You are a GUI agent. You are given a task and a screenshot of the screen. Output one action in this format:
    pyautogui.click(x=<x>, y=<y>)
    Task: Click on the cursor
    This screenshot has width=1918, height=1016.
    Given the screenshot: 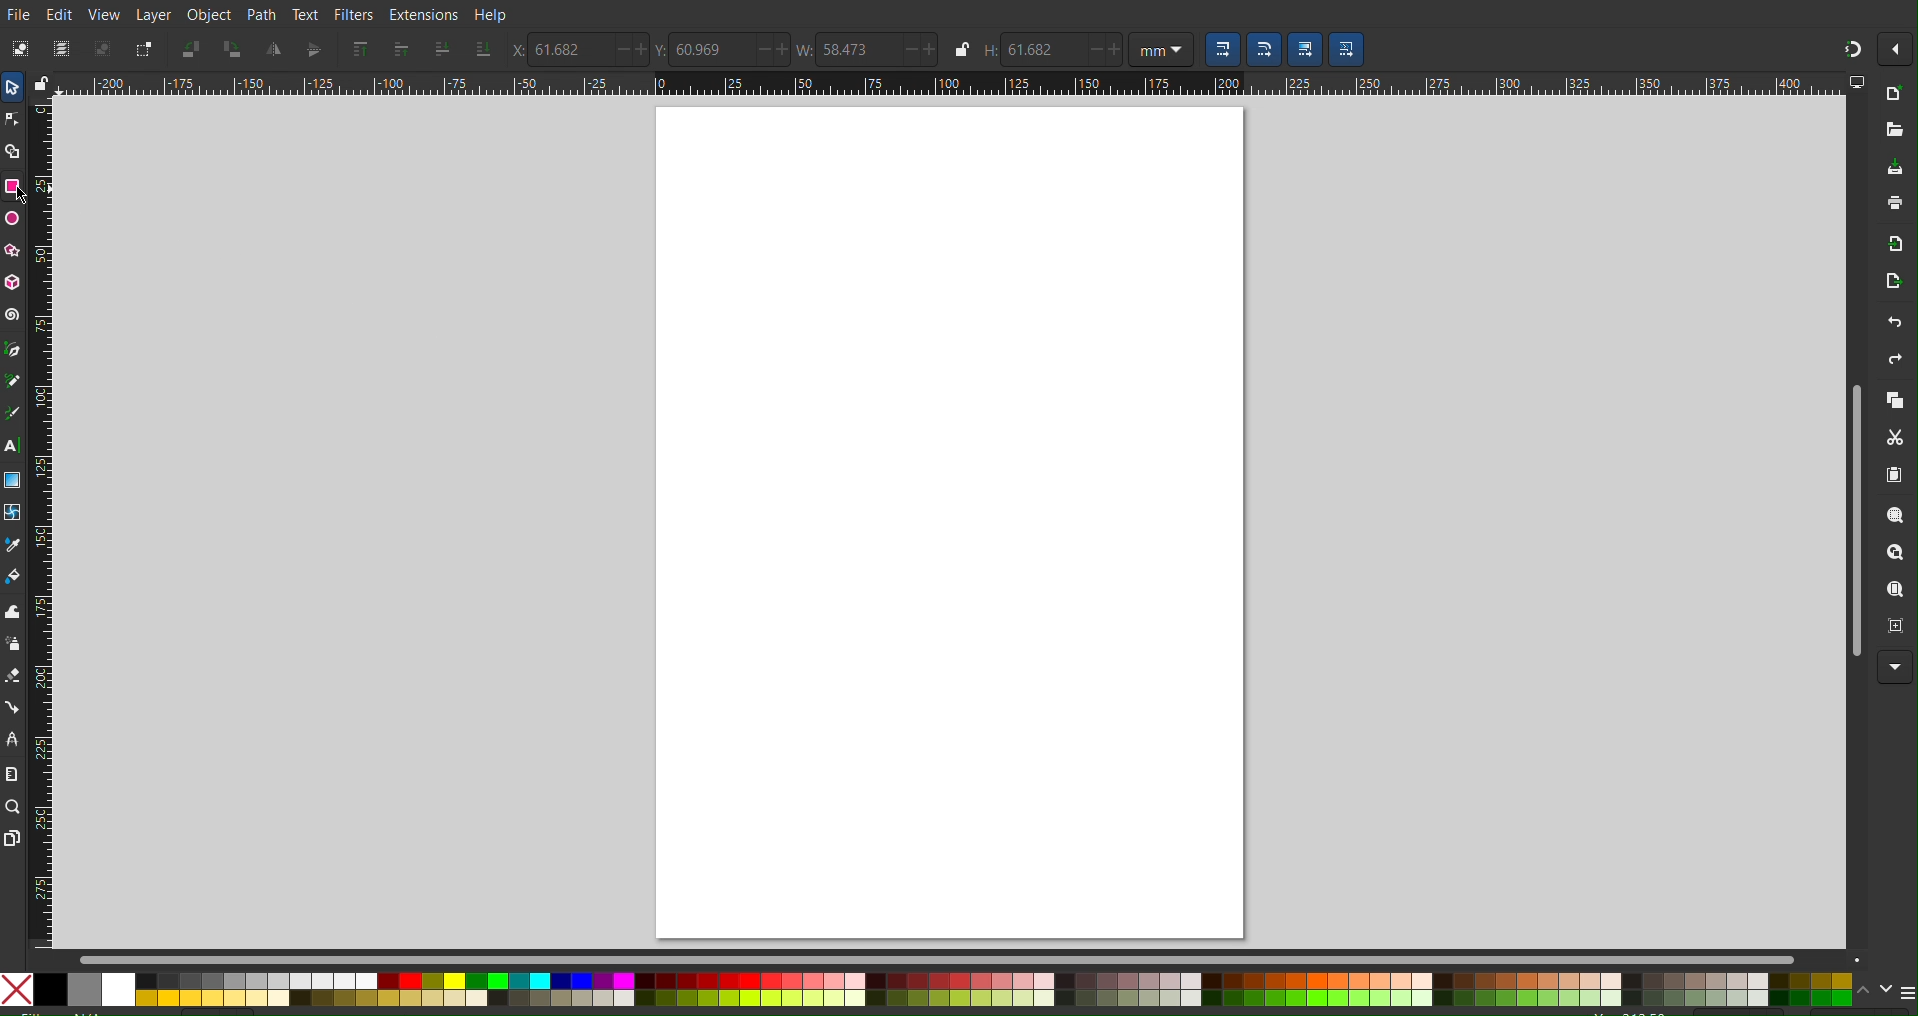 What is the action you would take?
    pyautogui.click(x=19, y=196)
    